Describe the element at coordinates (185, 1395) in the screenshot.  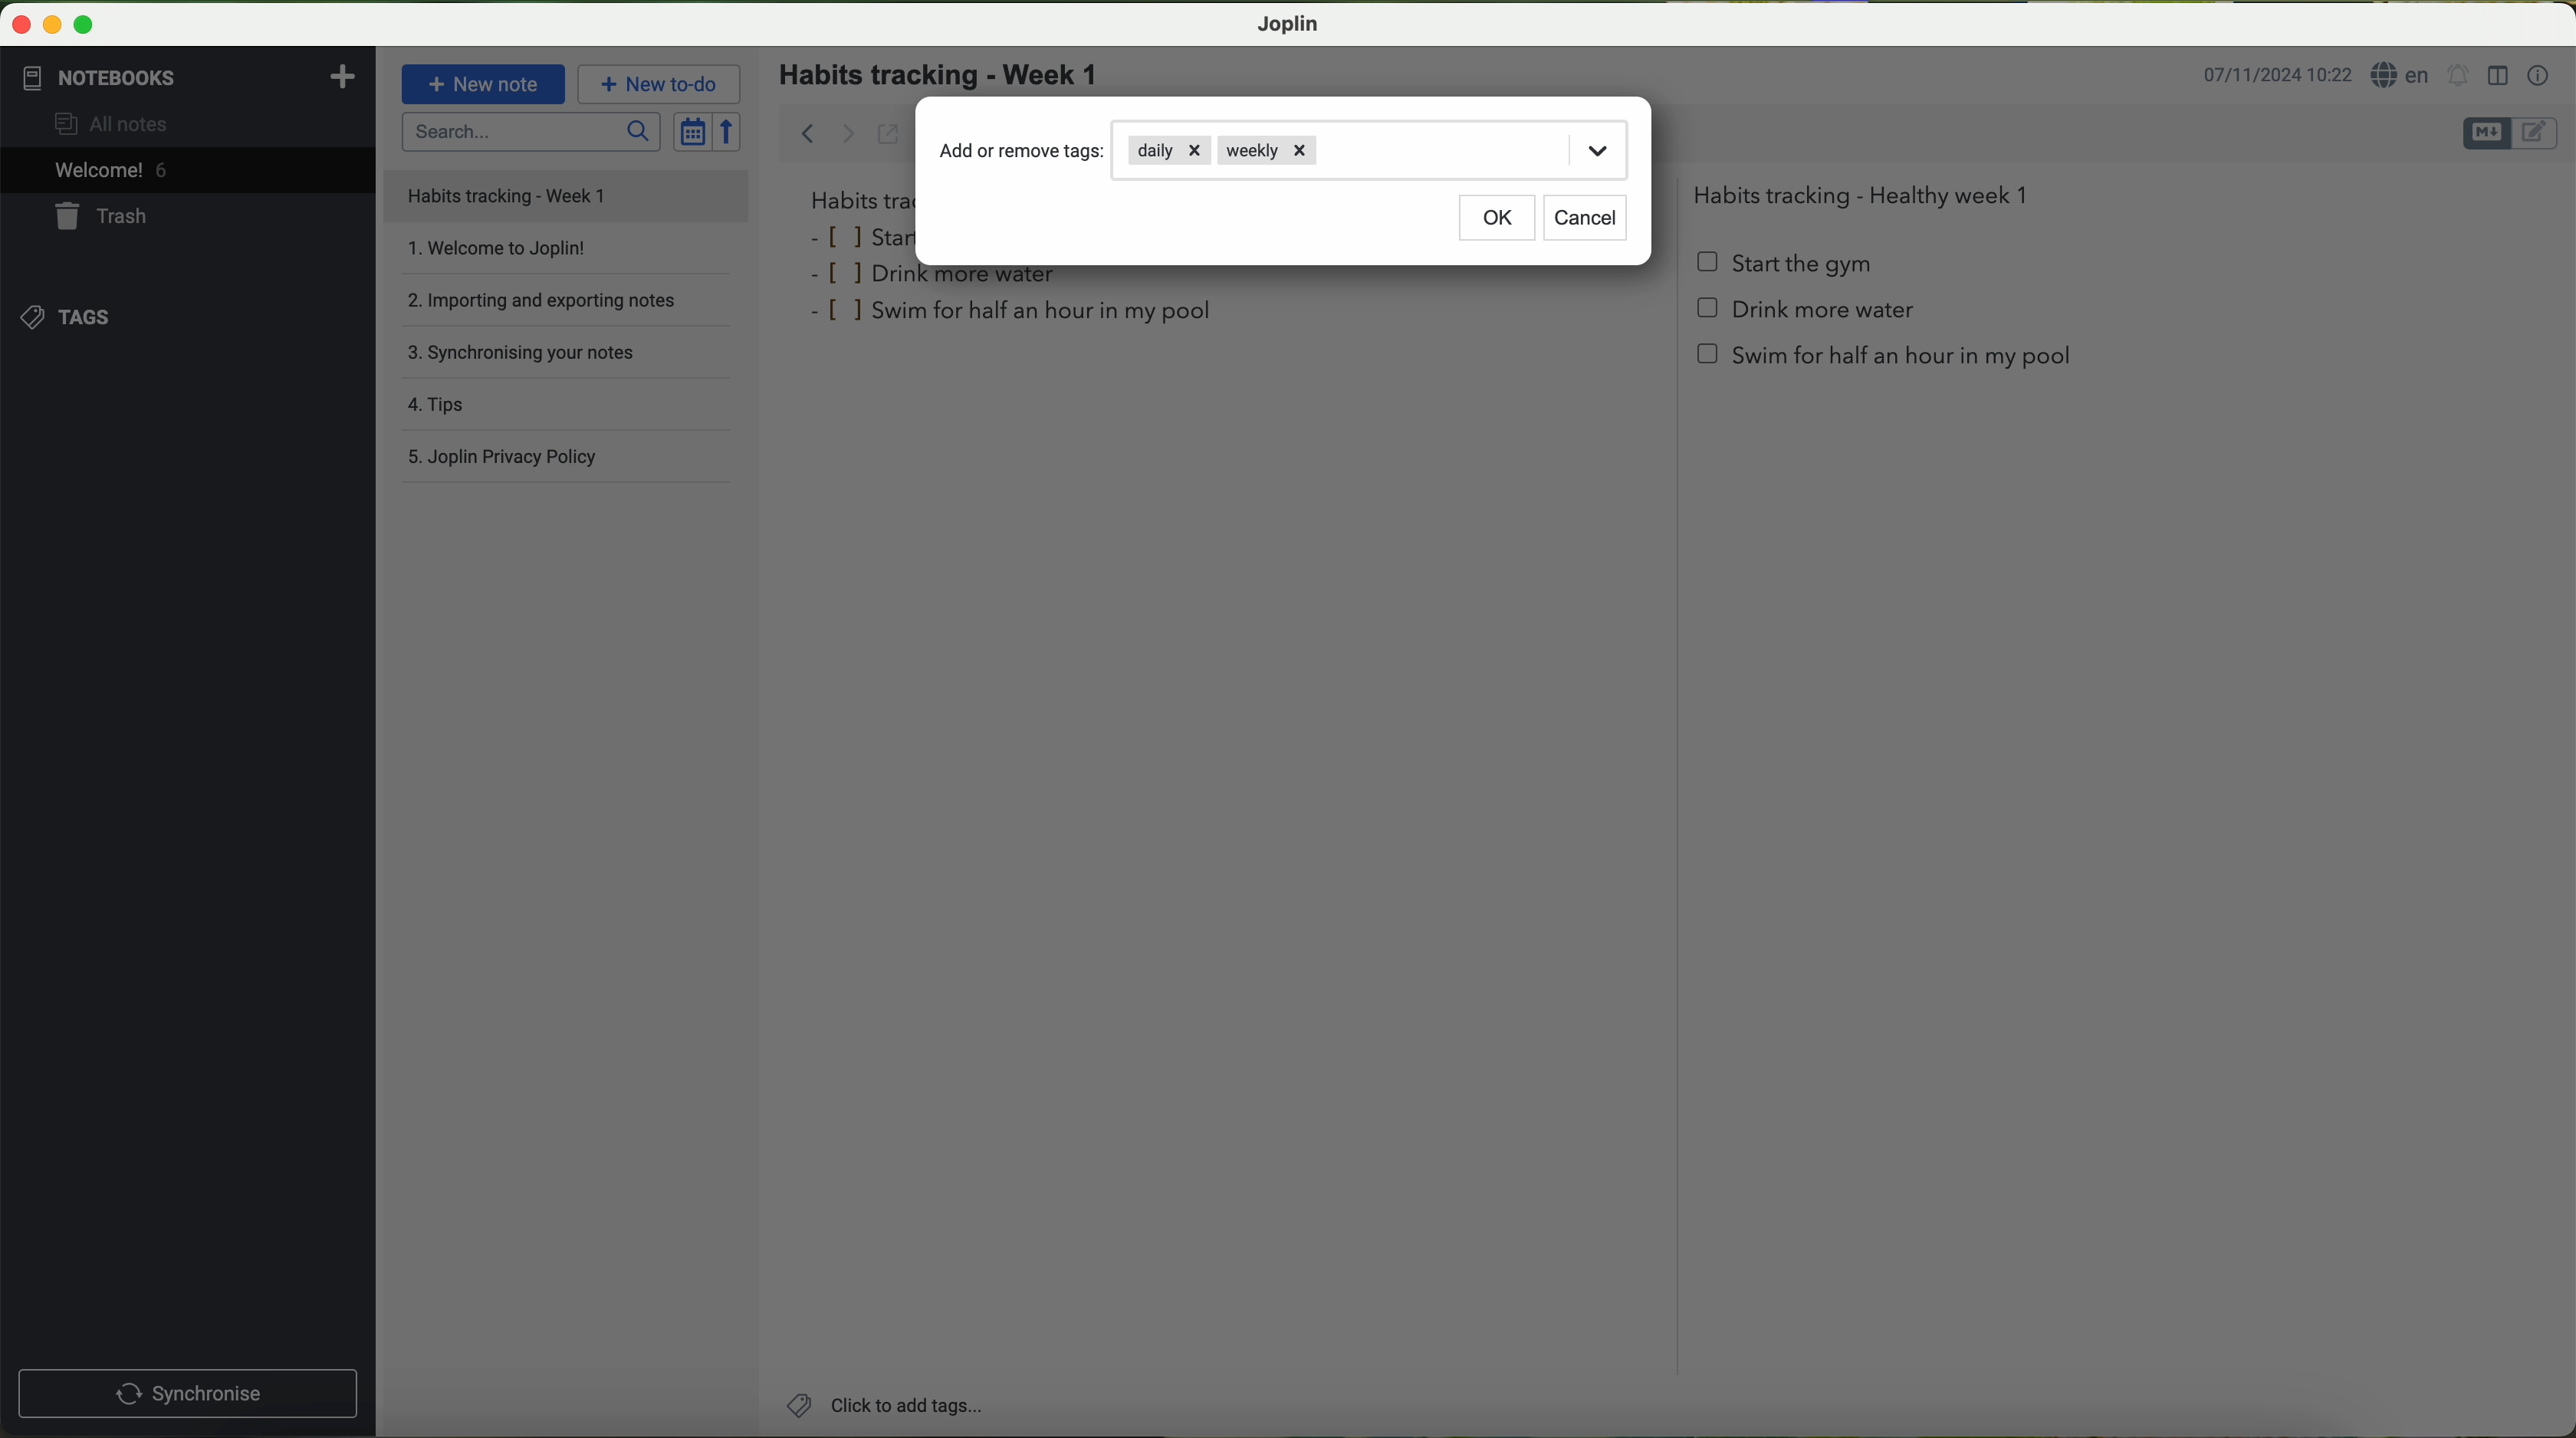
I see `synchronnise button` at that location.